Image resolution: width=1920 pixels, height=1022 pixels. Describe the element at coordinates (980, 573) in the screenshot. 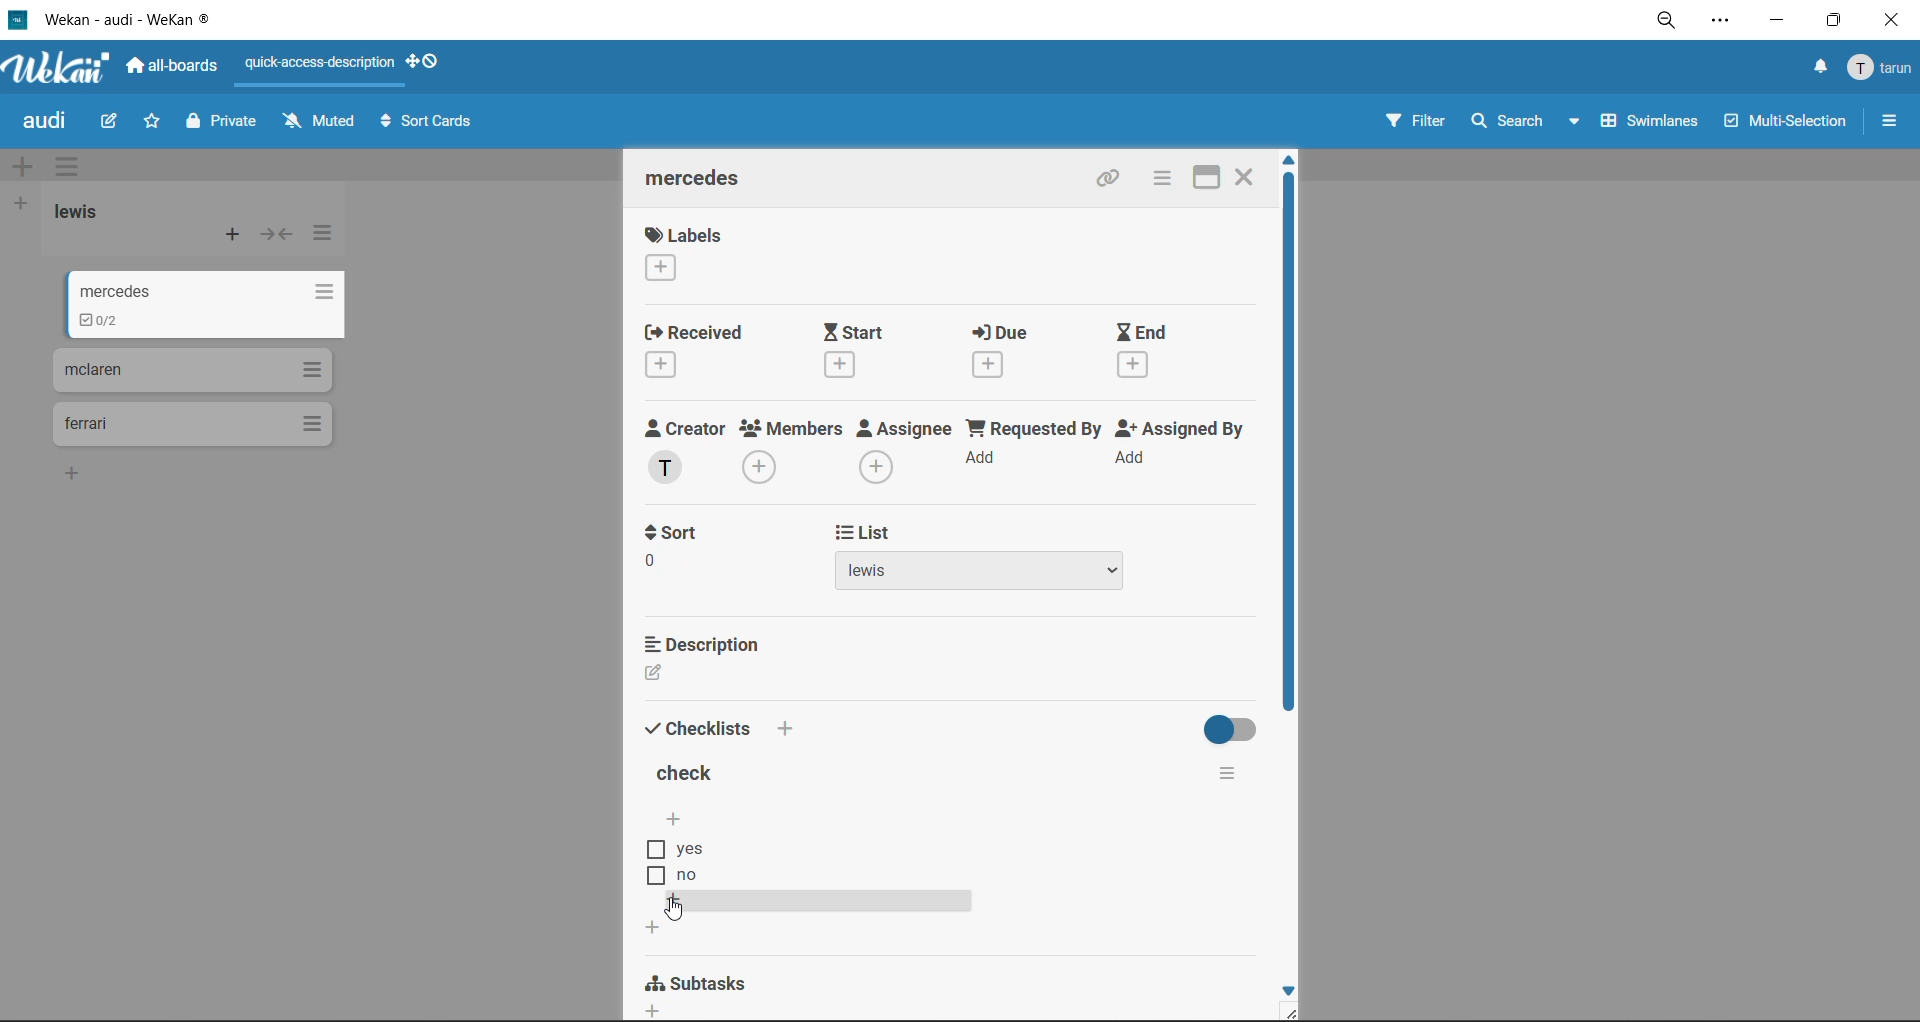

I see `lewis` at that location.